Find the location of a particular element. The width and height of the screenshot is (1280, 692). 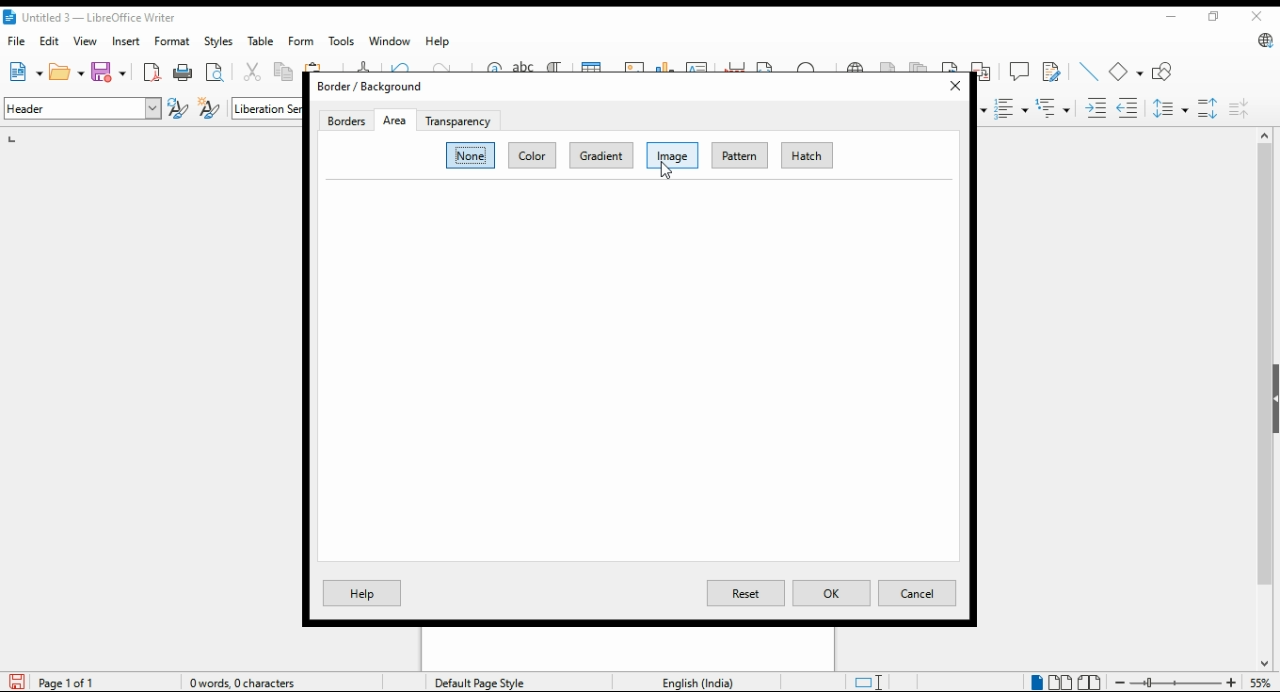

increase paragraph spacing is located at coordinates (1208, 108).